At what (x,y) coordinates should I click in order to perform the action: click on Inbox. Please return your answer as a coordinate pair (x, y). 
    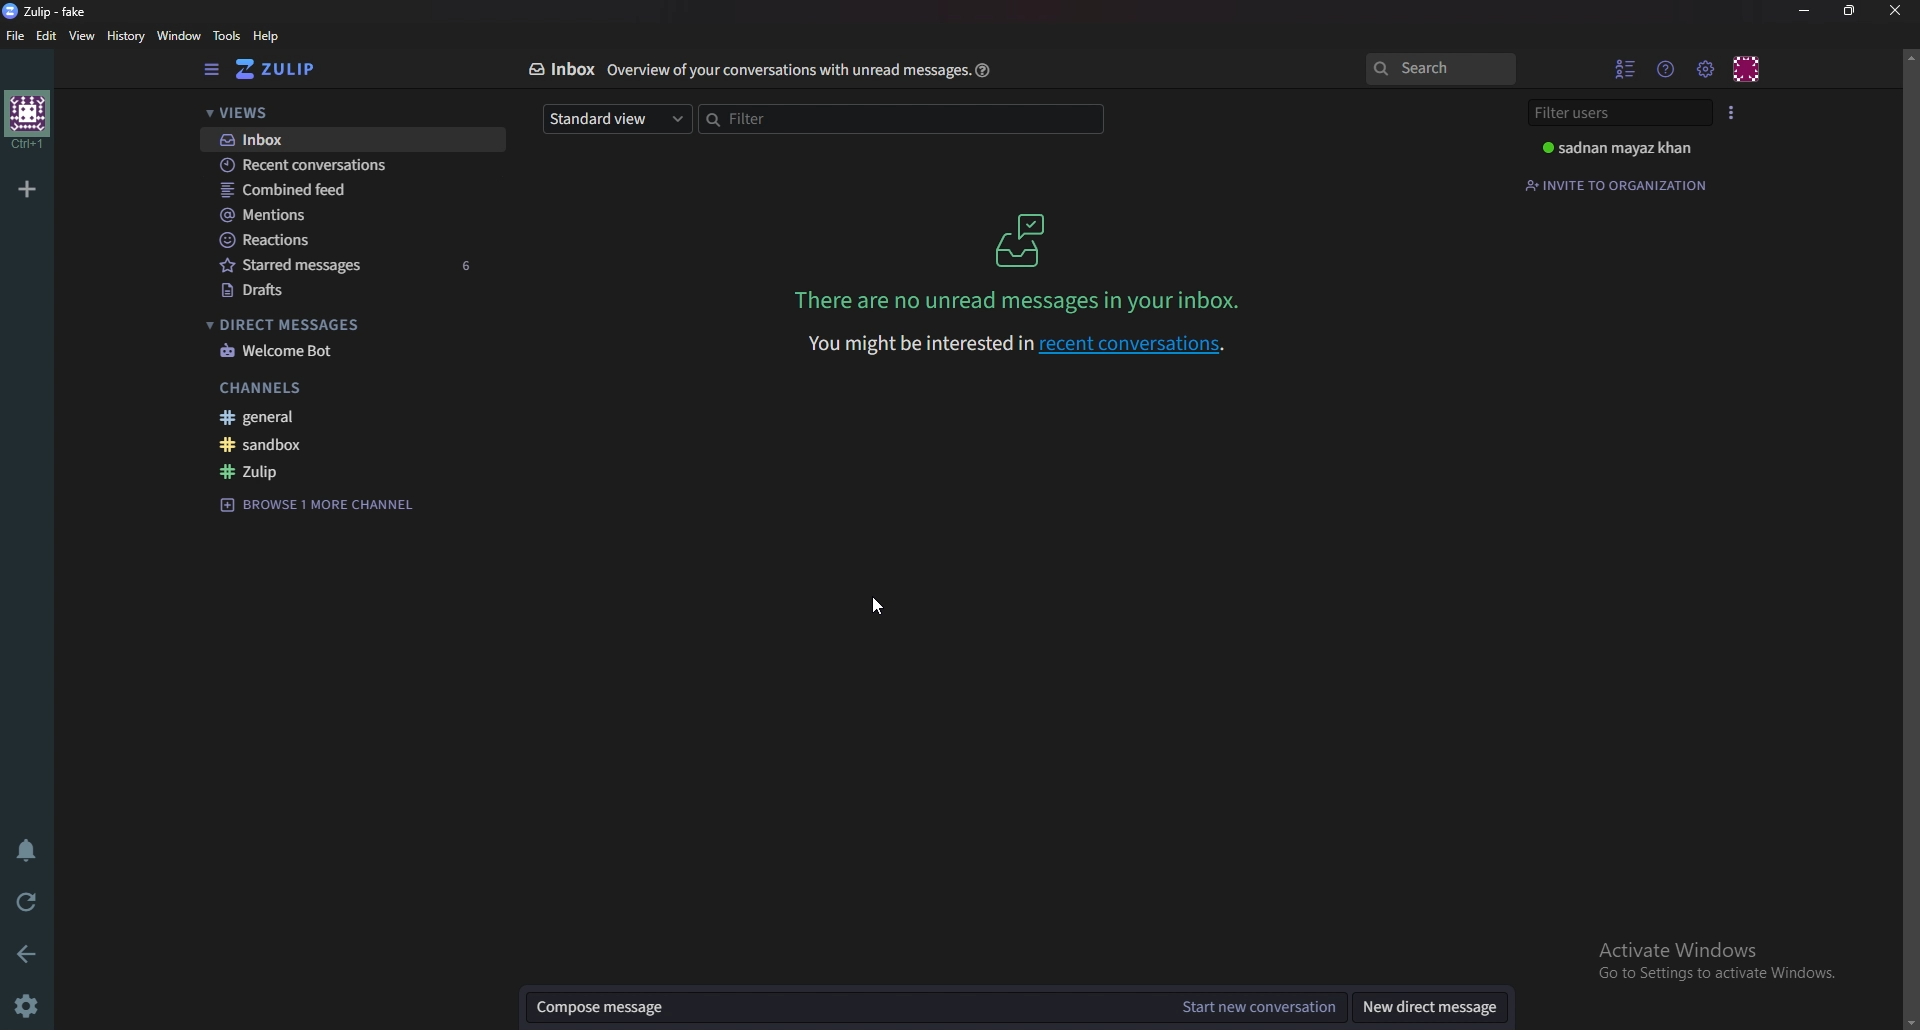
    Looking at the image, I should click on (1029, 239).